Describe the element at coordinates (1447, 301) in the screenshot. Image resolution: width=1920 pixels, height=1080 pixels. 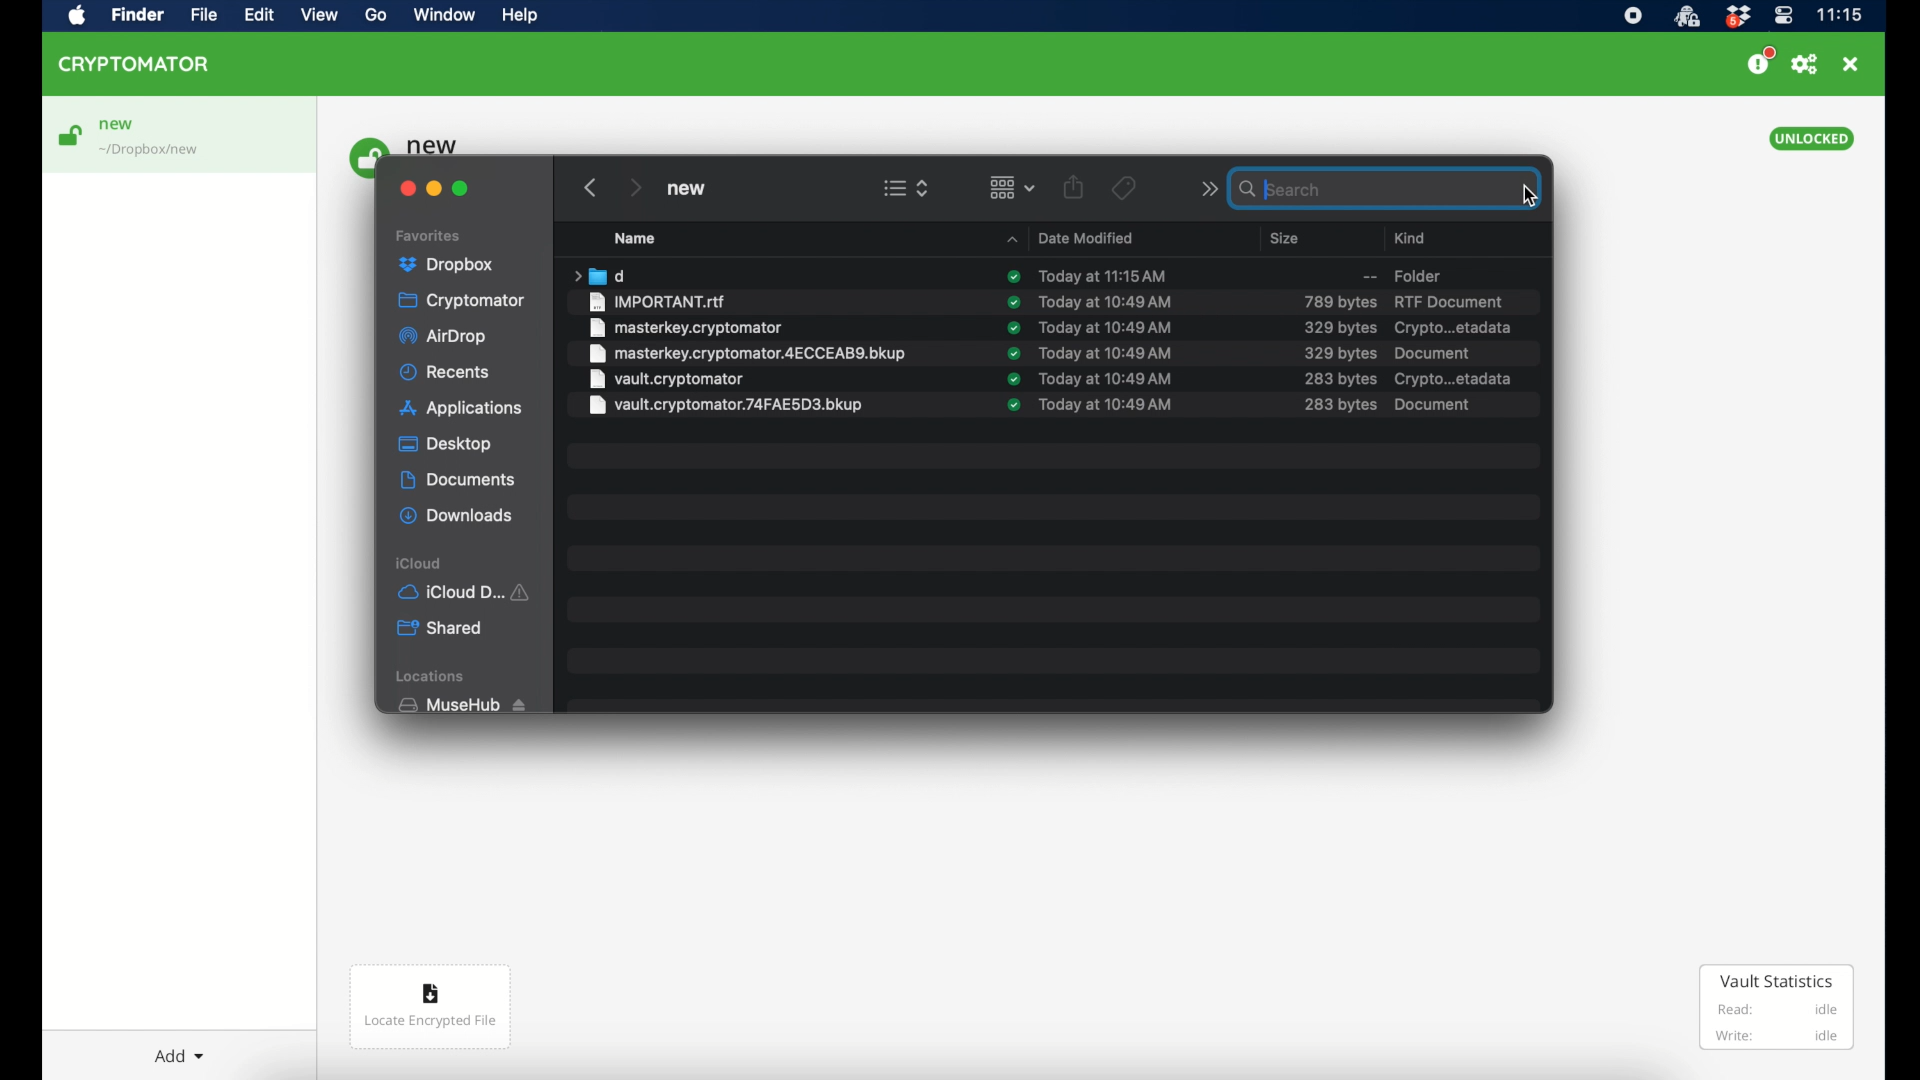
I see `rtf document` at that location.